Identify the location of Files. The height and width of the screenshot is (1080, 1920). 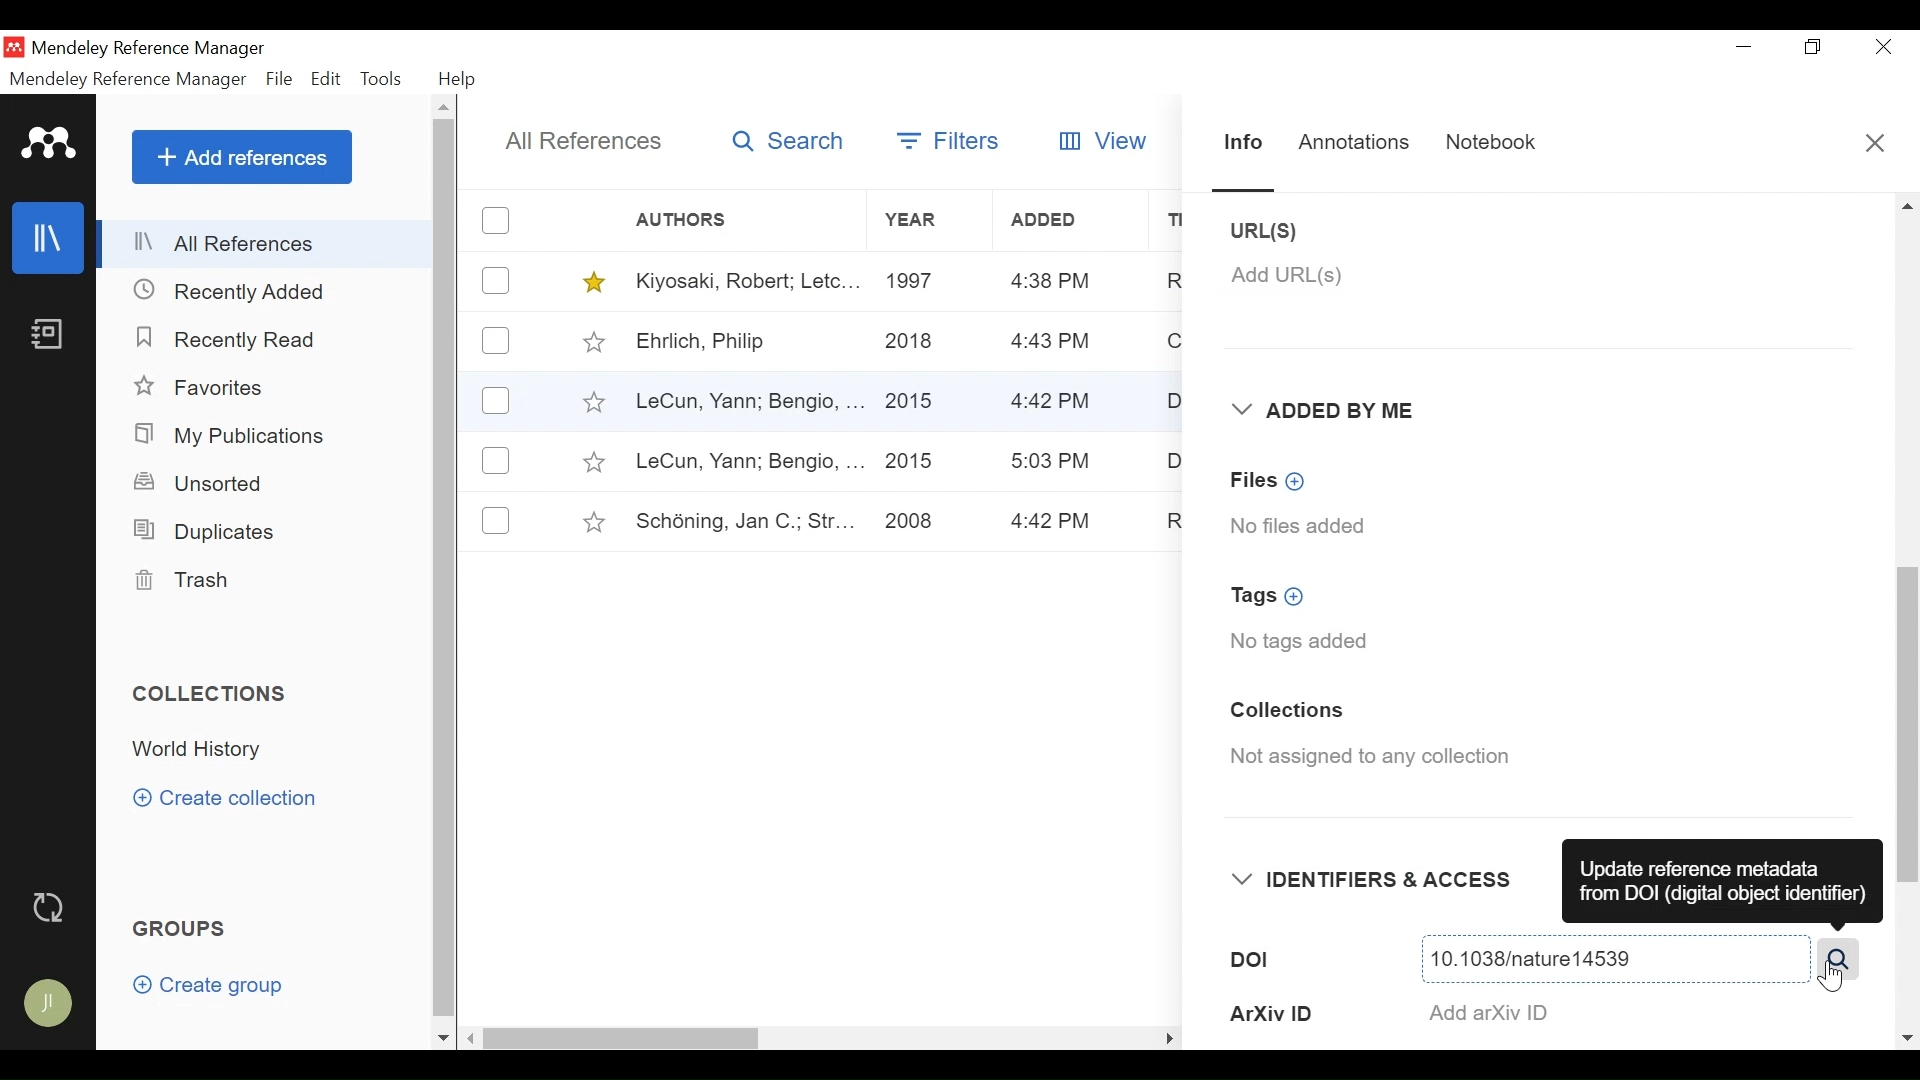
(1272, 480).